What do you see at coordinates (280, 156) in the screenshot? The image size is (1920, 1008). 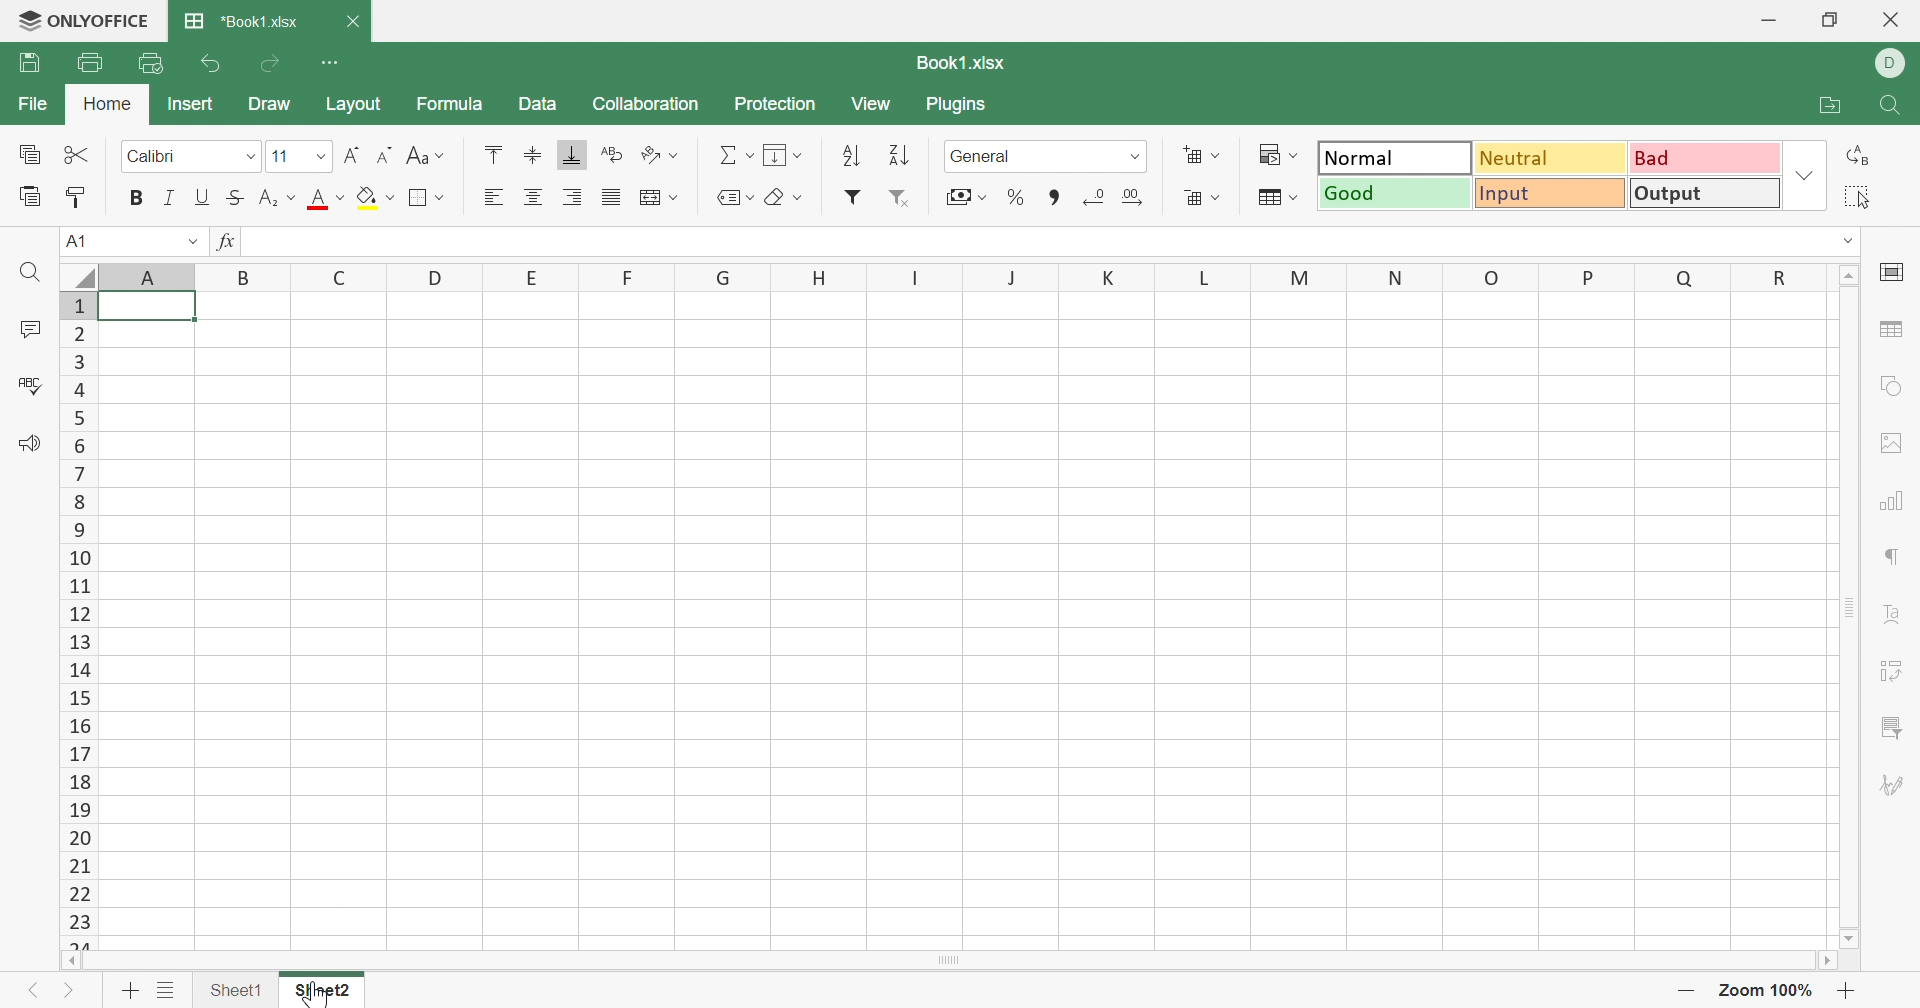 I see `11` at bounding box center [280, 156].